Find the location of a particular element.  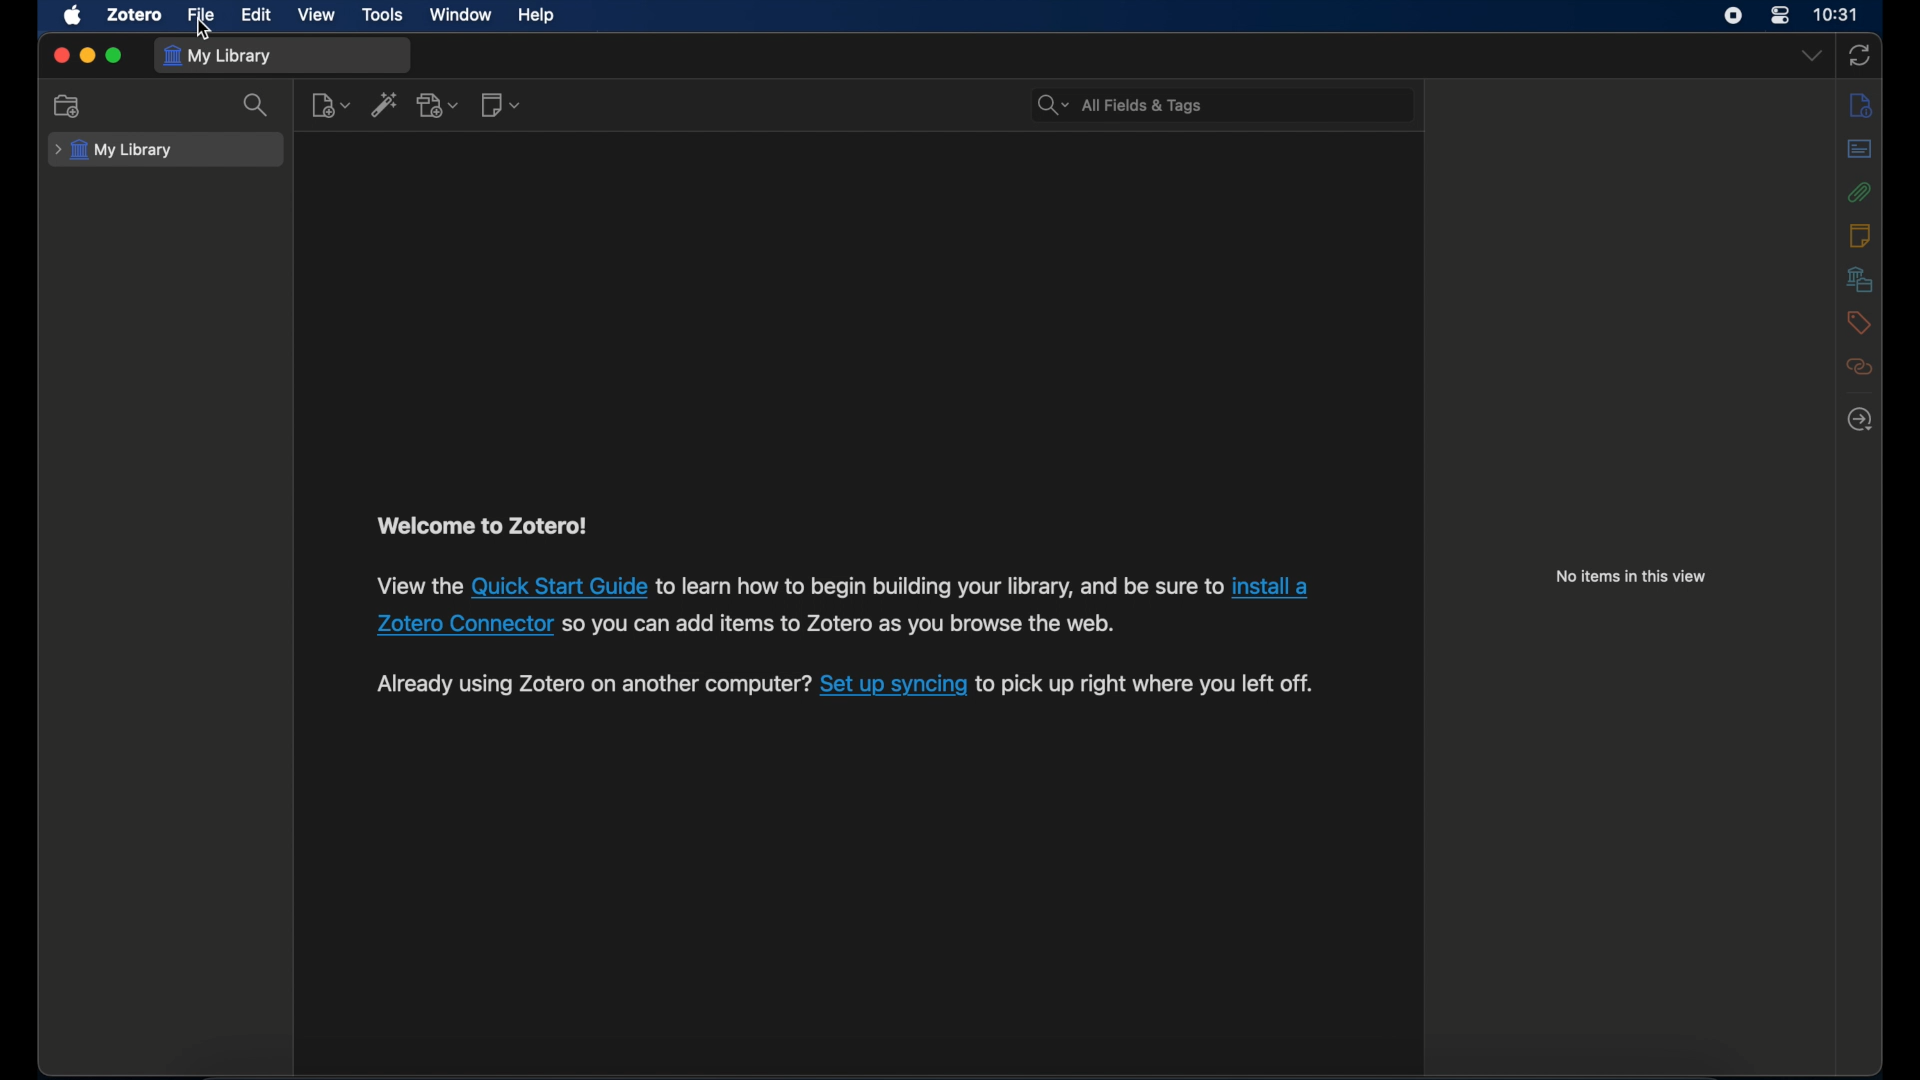

info is located at coordinates (1861, 104).